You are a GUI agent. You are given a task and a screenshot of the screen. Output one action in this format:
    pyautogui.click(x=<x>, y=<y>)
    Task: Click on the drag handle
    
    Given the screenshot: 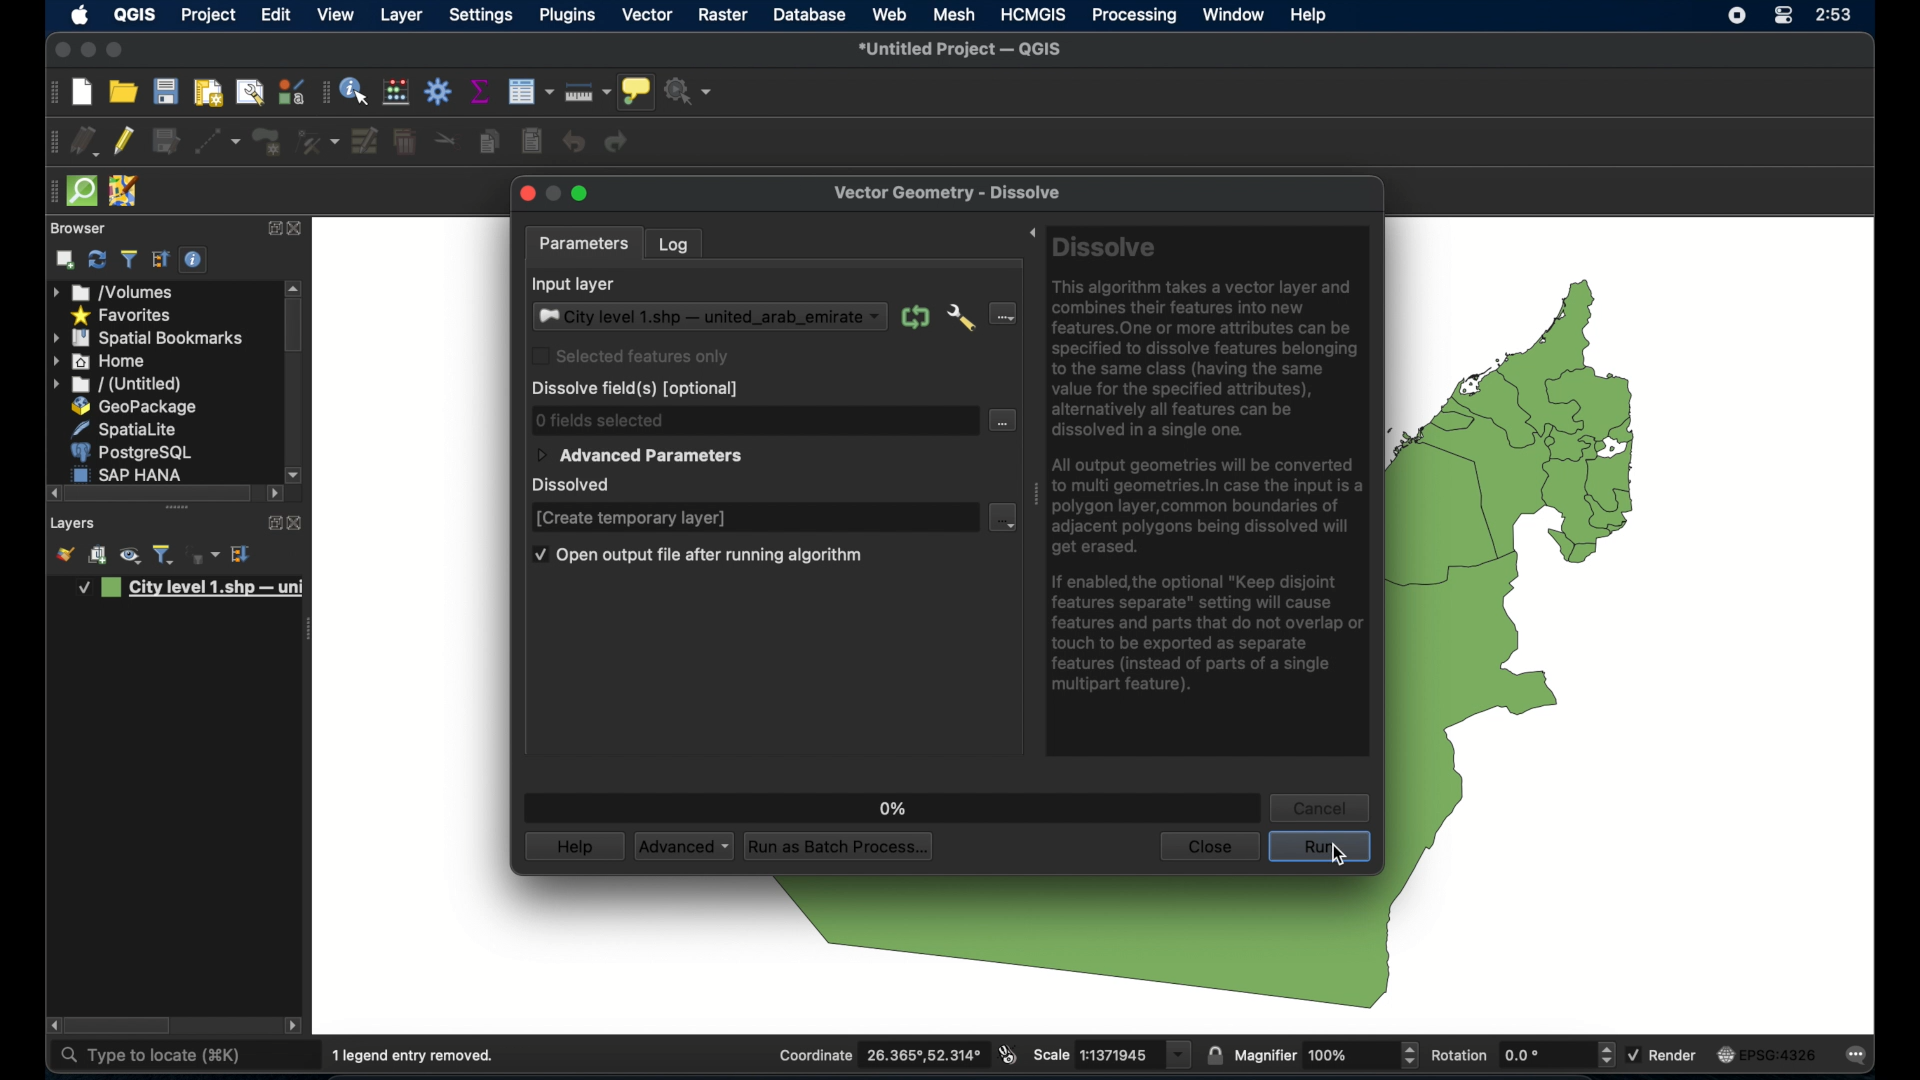 What is the action you would take?
    pyautogui.click(x=176, y=508)
    